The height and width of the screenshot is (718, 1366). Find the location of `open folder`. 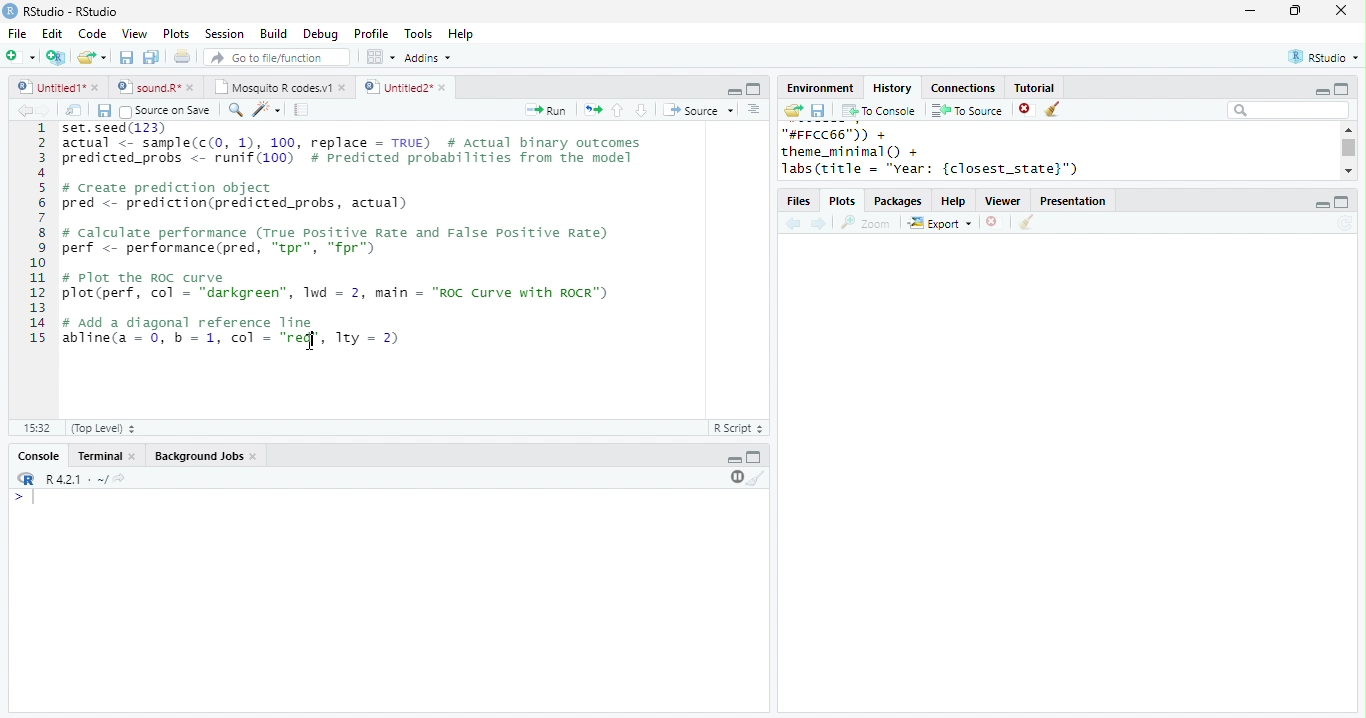

open folder is located at coordinates (792, 110).